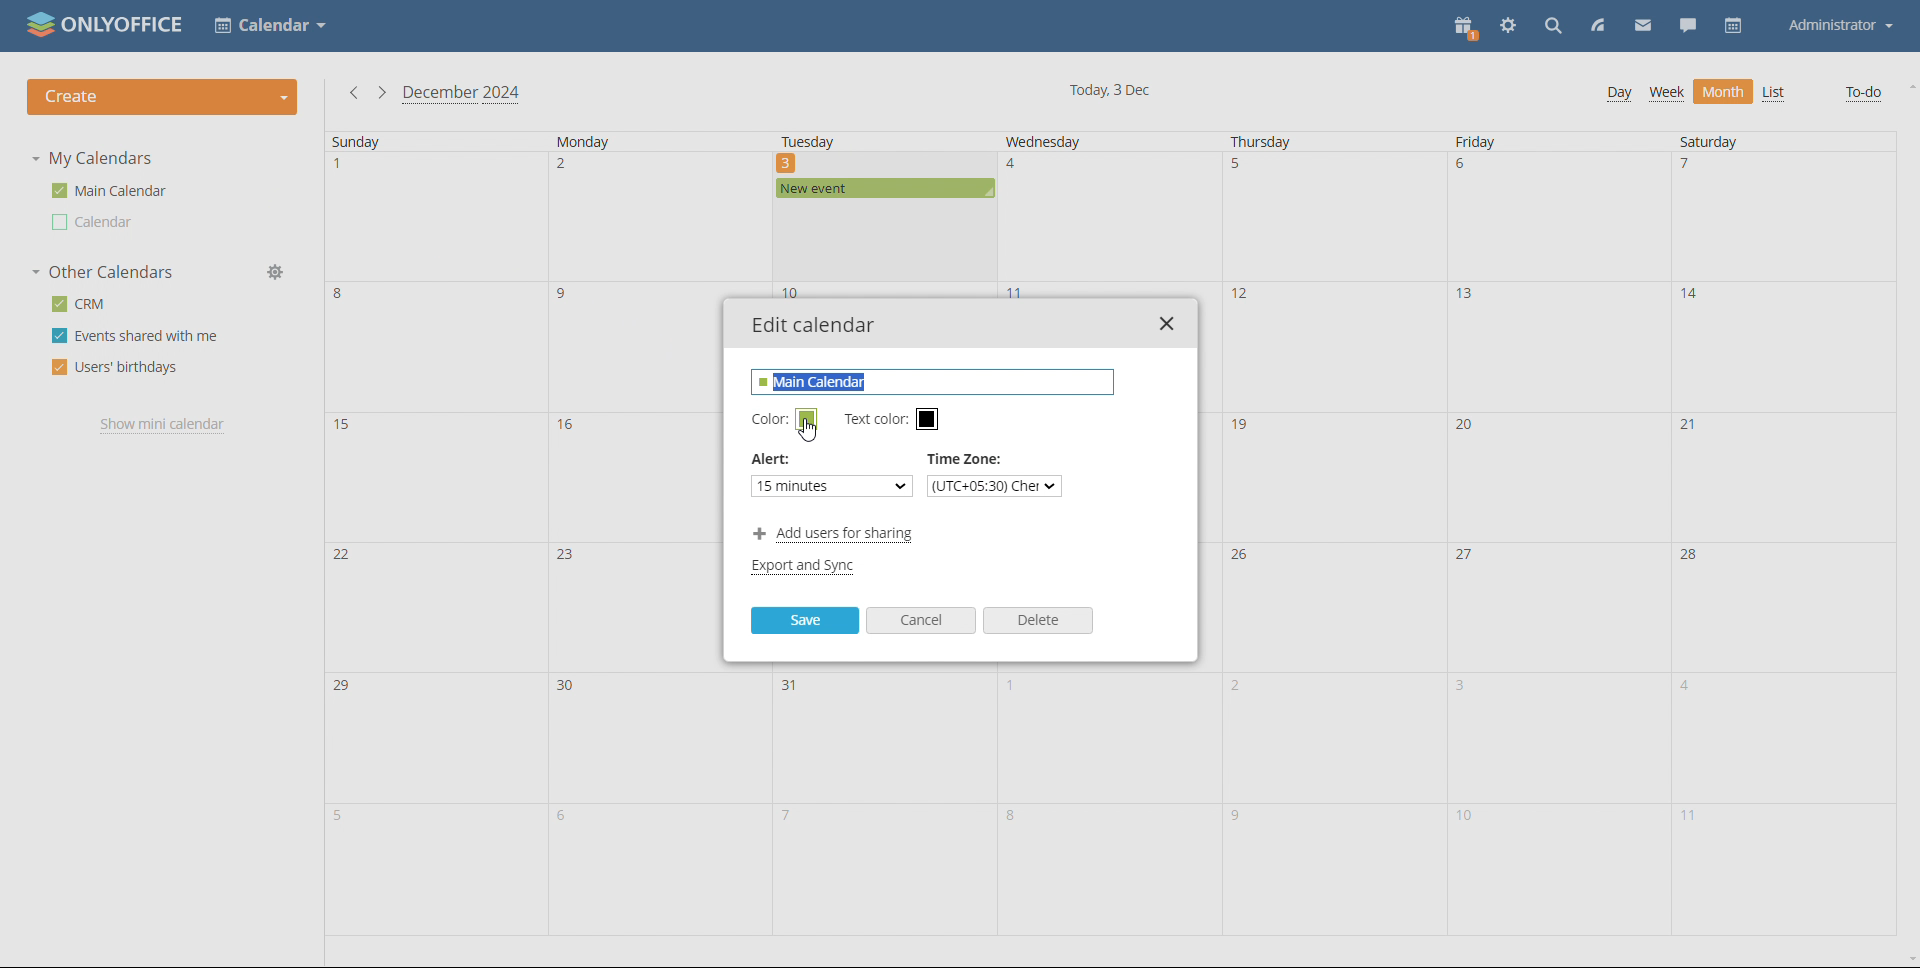 The height and width of the screenshot is (968, 1920). Describe the element at coordinates (94, 222) in the screenshot. I see `other calendar` at that location.